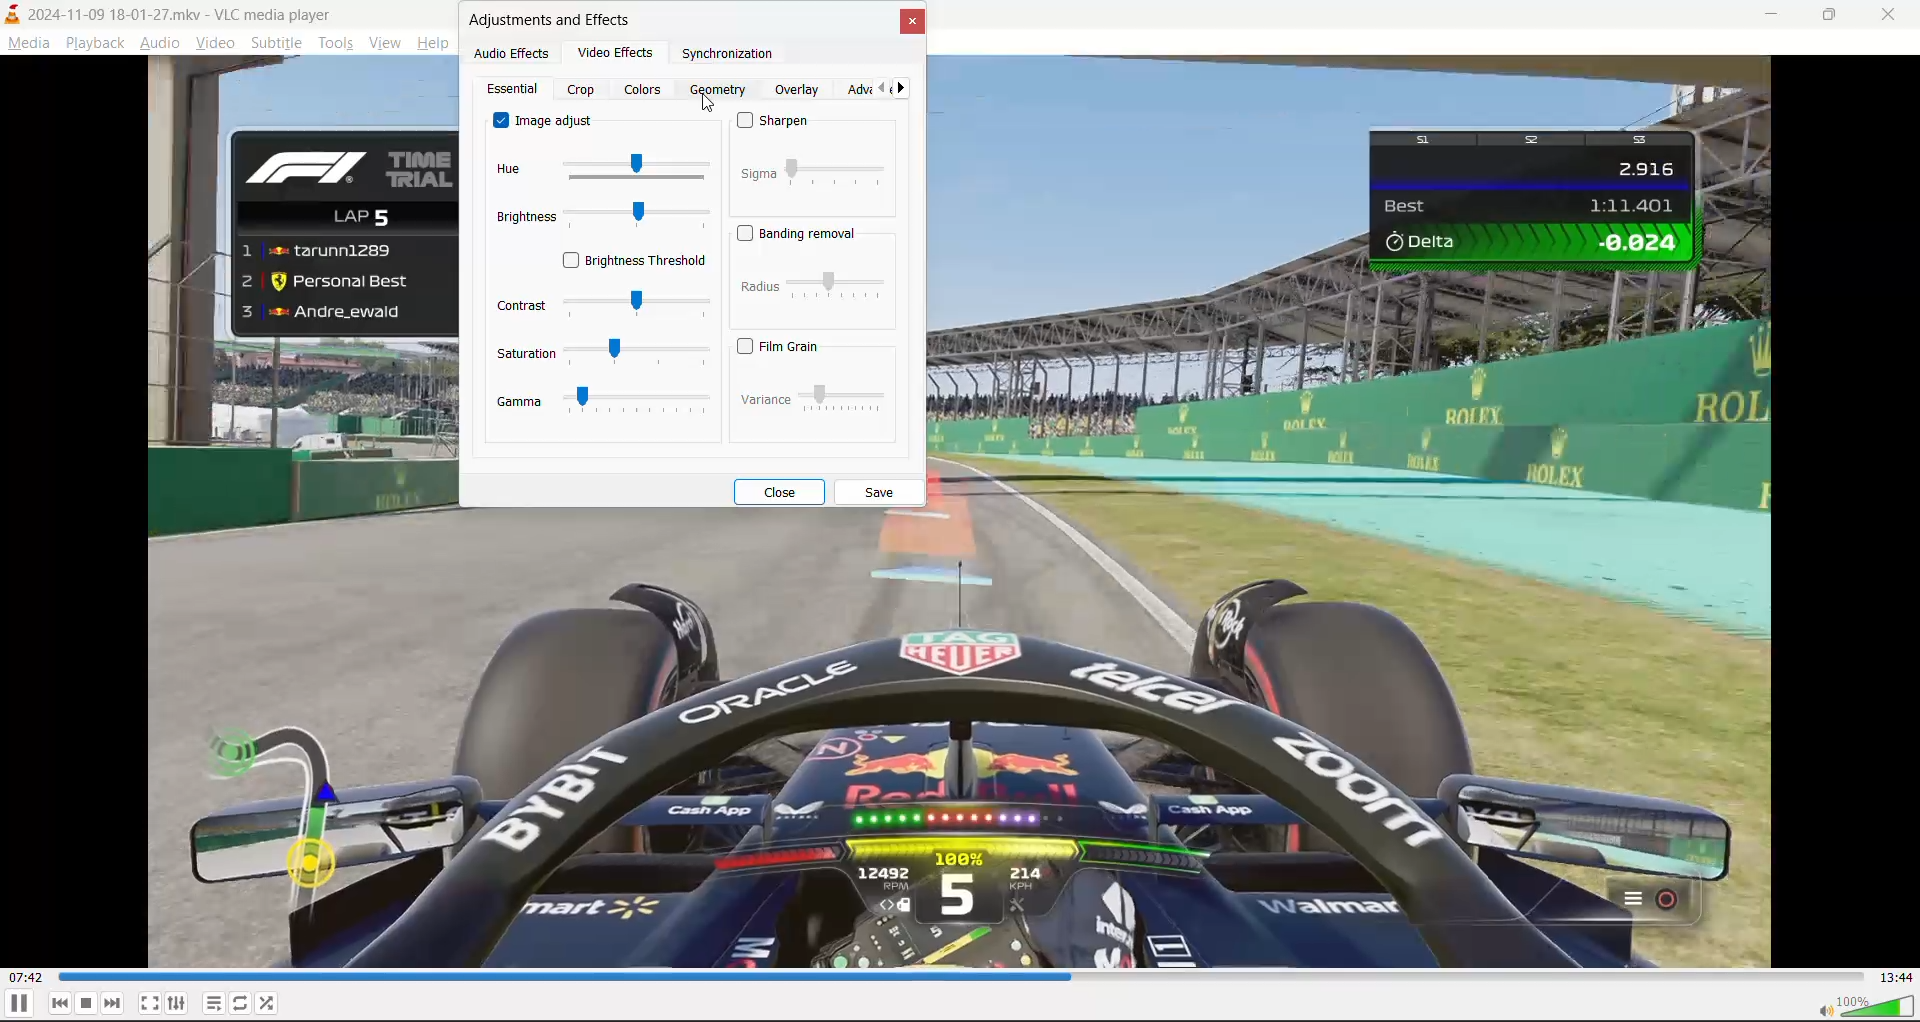  Describe the element at coordinates (584, 90) in the screenshot. I see `crop` at that location.